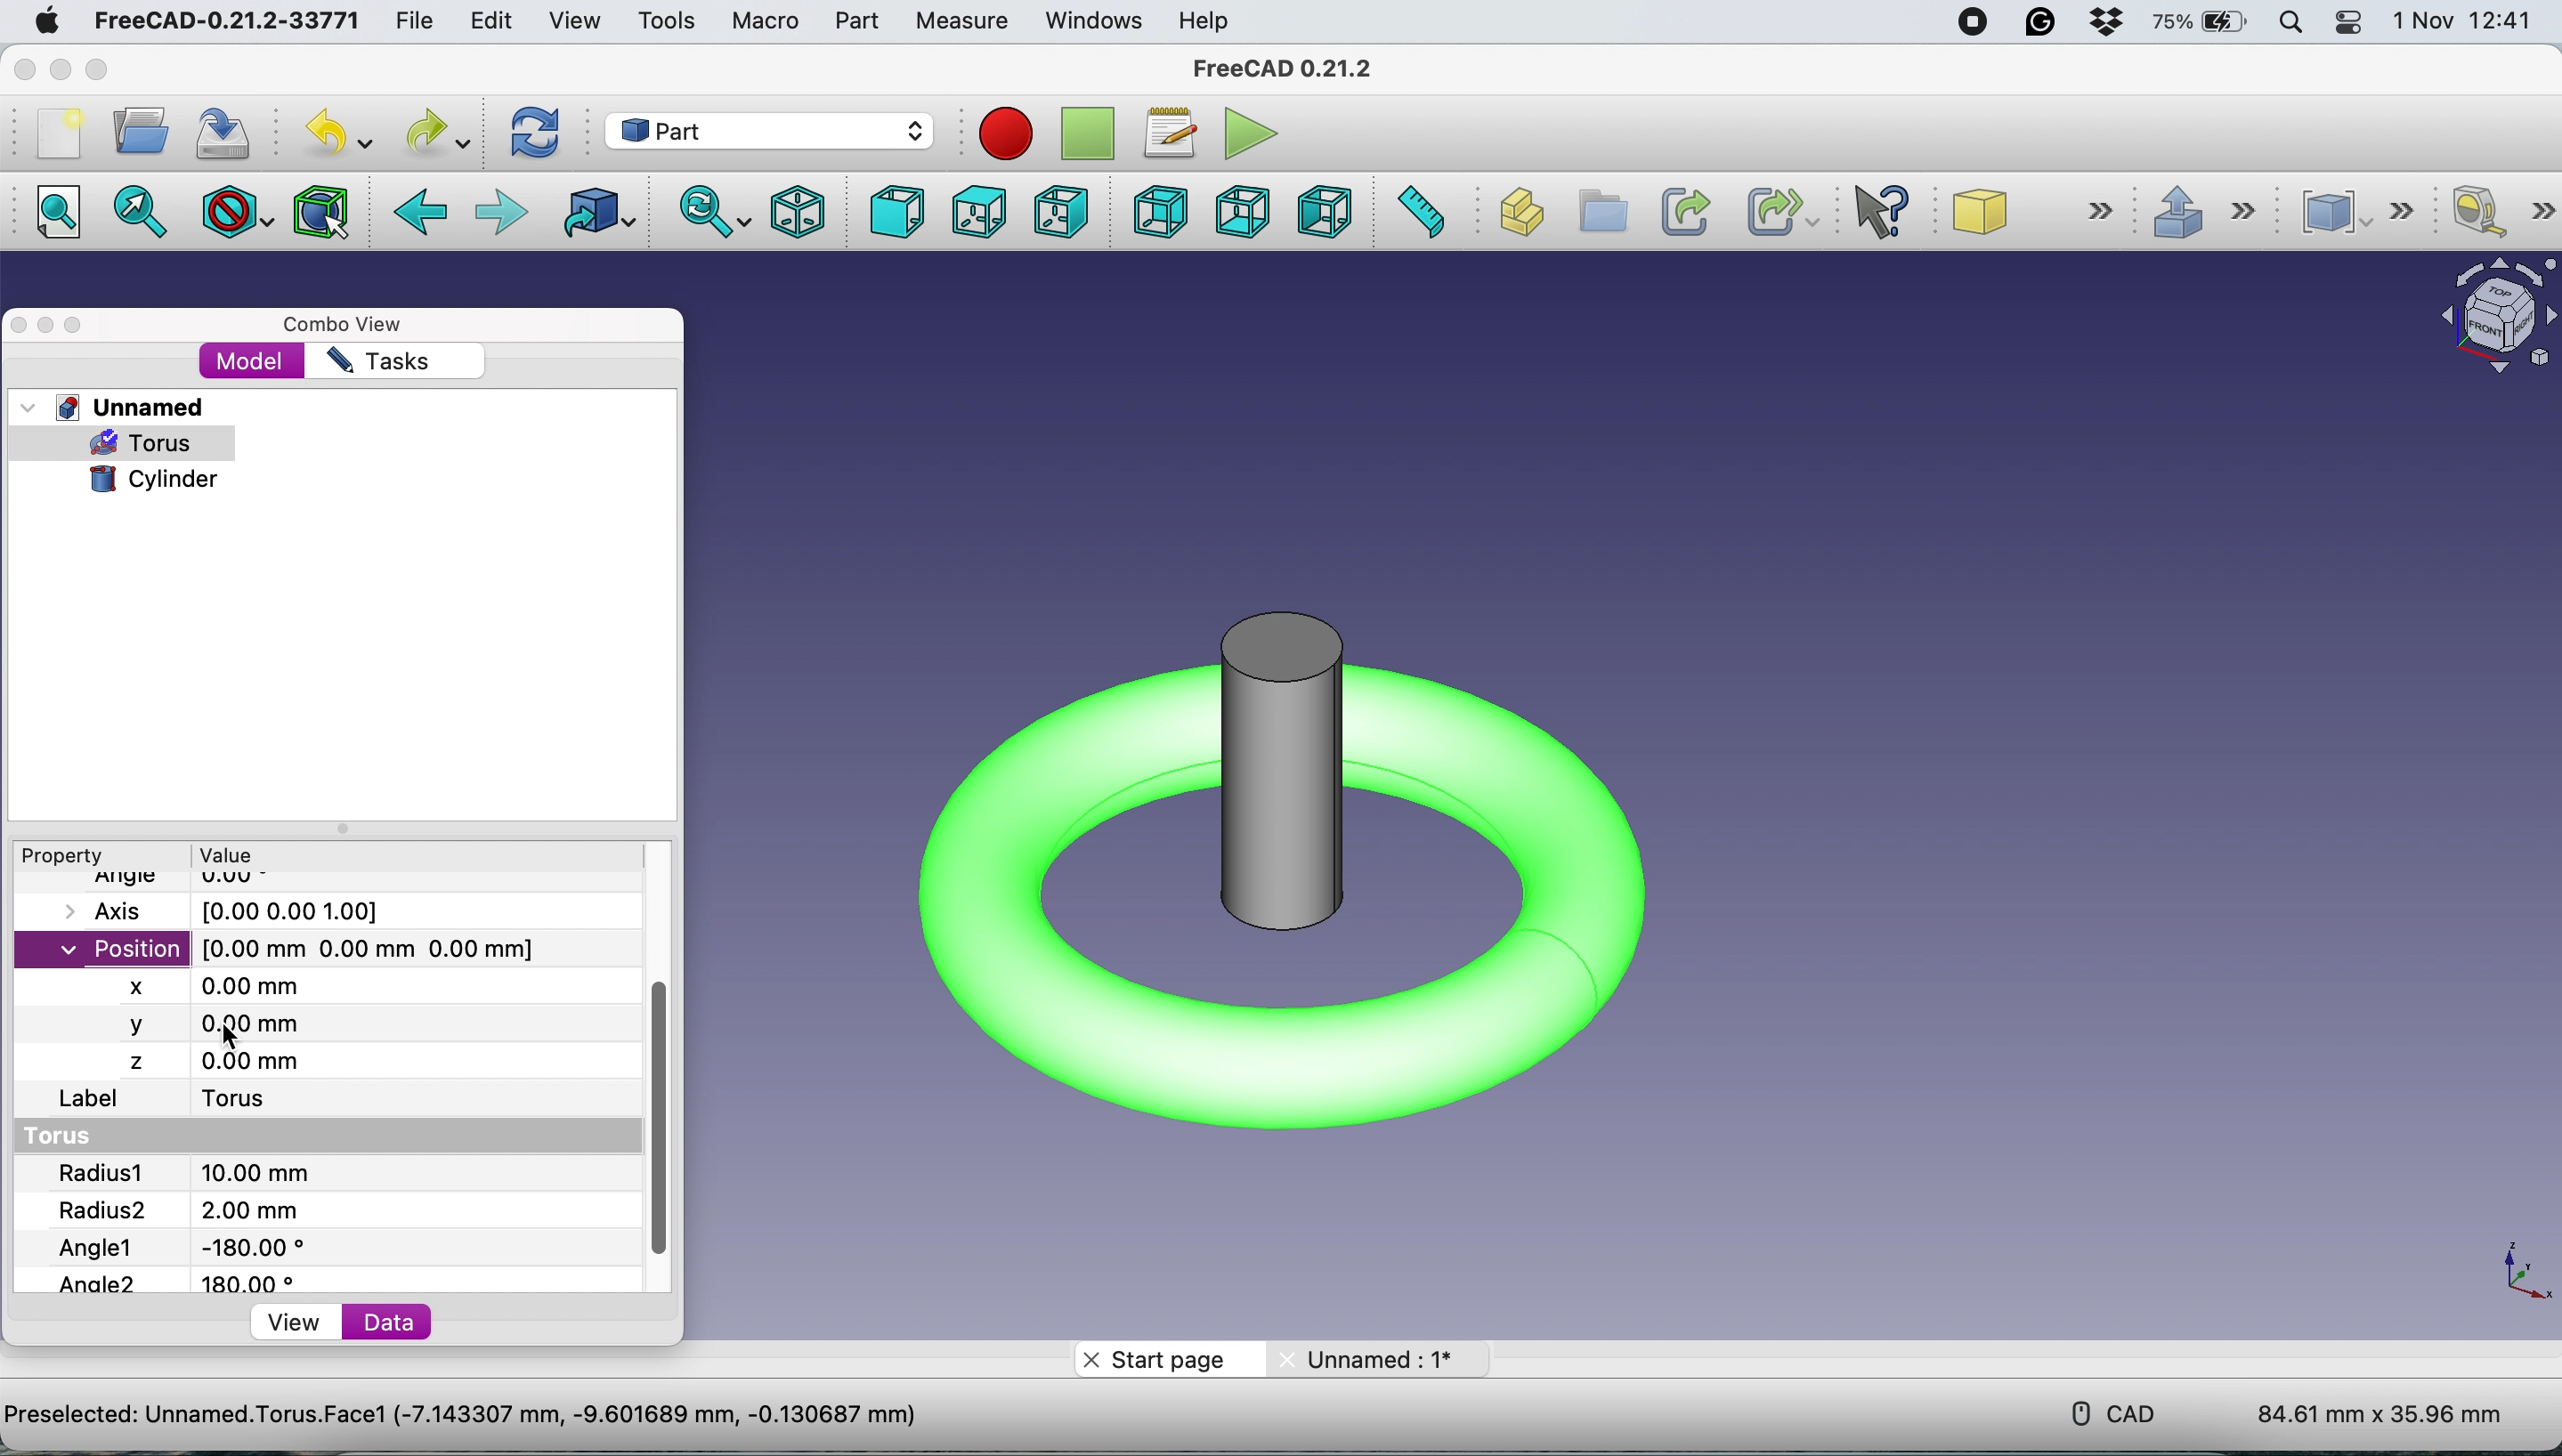  What do you see at coordinates (69, 1137) in the screenshot?
I see `torus` at bounding box center [69, 1137].